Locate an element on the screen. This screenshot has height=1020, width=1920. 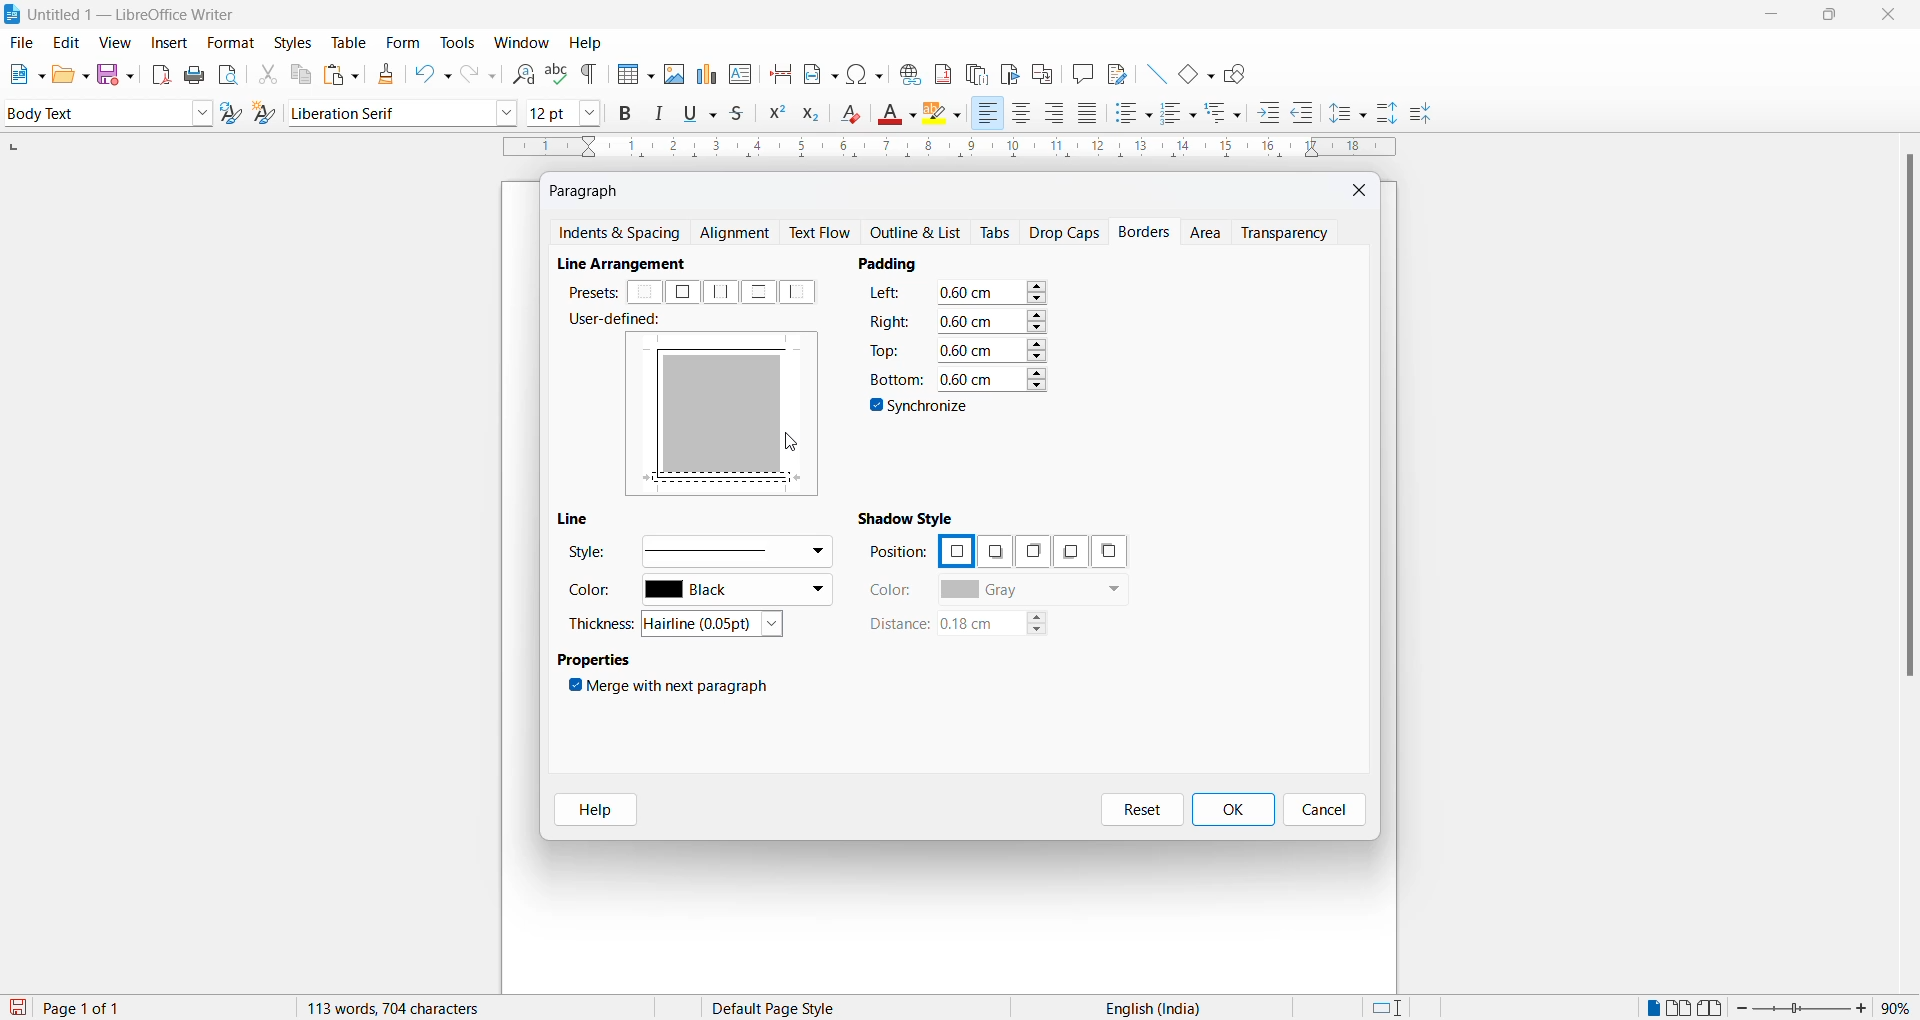
text flow is located at coordinates (825, 233).